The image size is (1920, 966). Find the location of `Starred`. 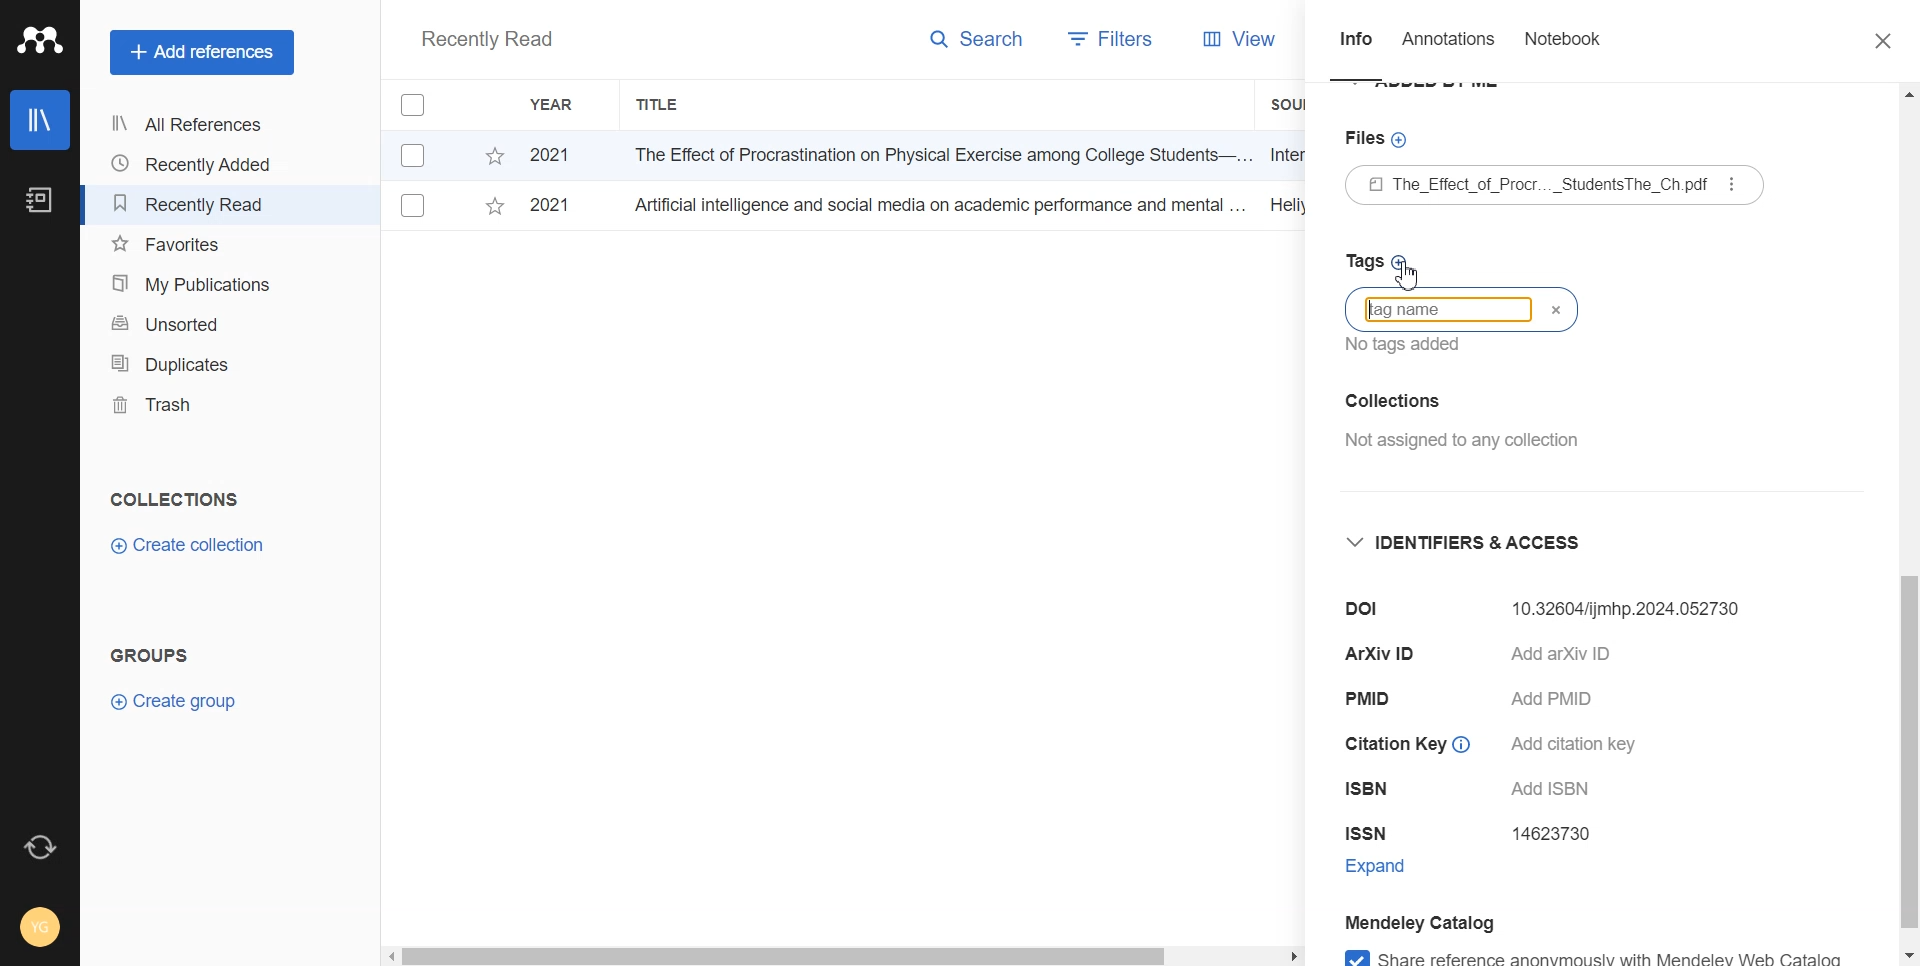

Starred is located at coordinates (494, 210).